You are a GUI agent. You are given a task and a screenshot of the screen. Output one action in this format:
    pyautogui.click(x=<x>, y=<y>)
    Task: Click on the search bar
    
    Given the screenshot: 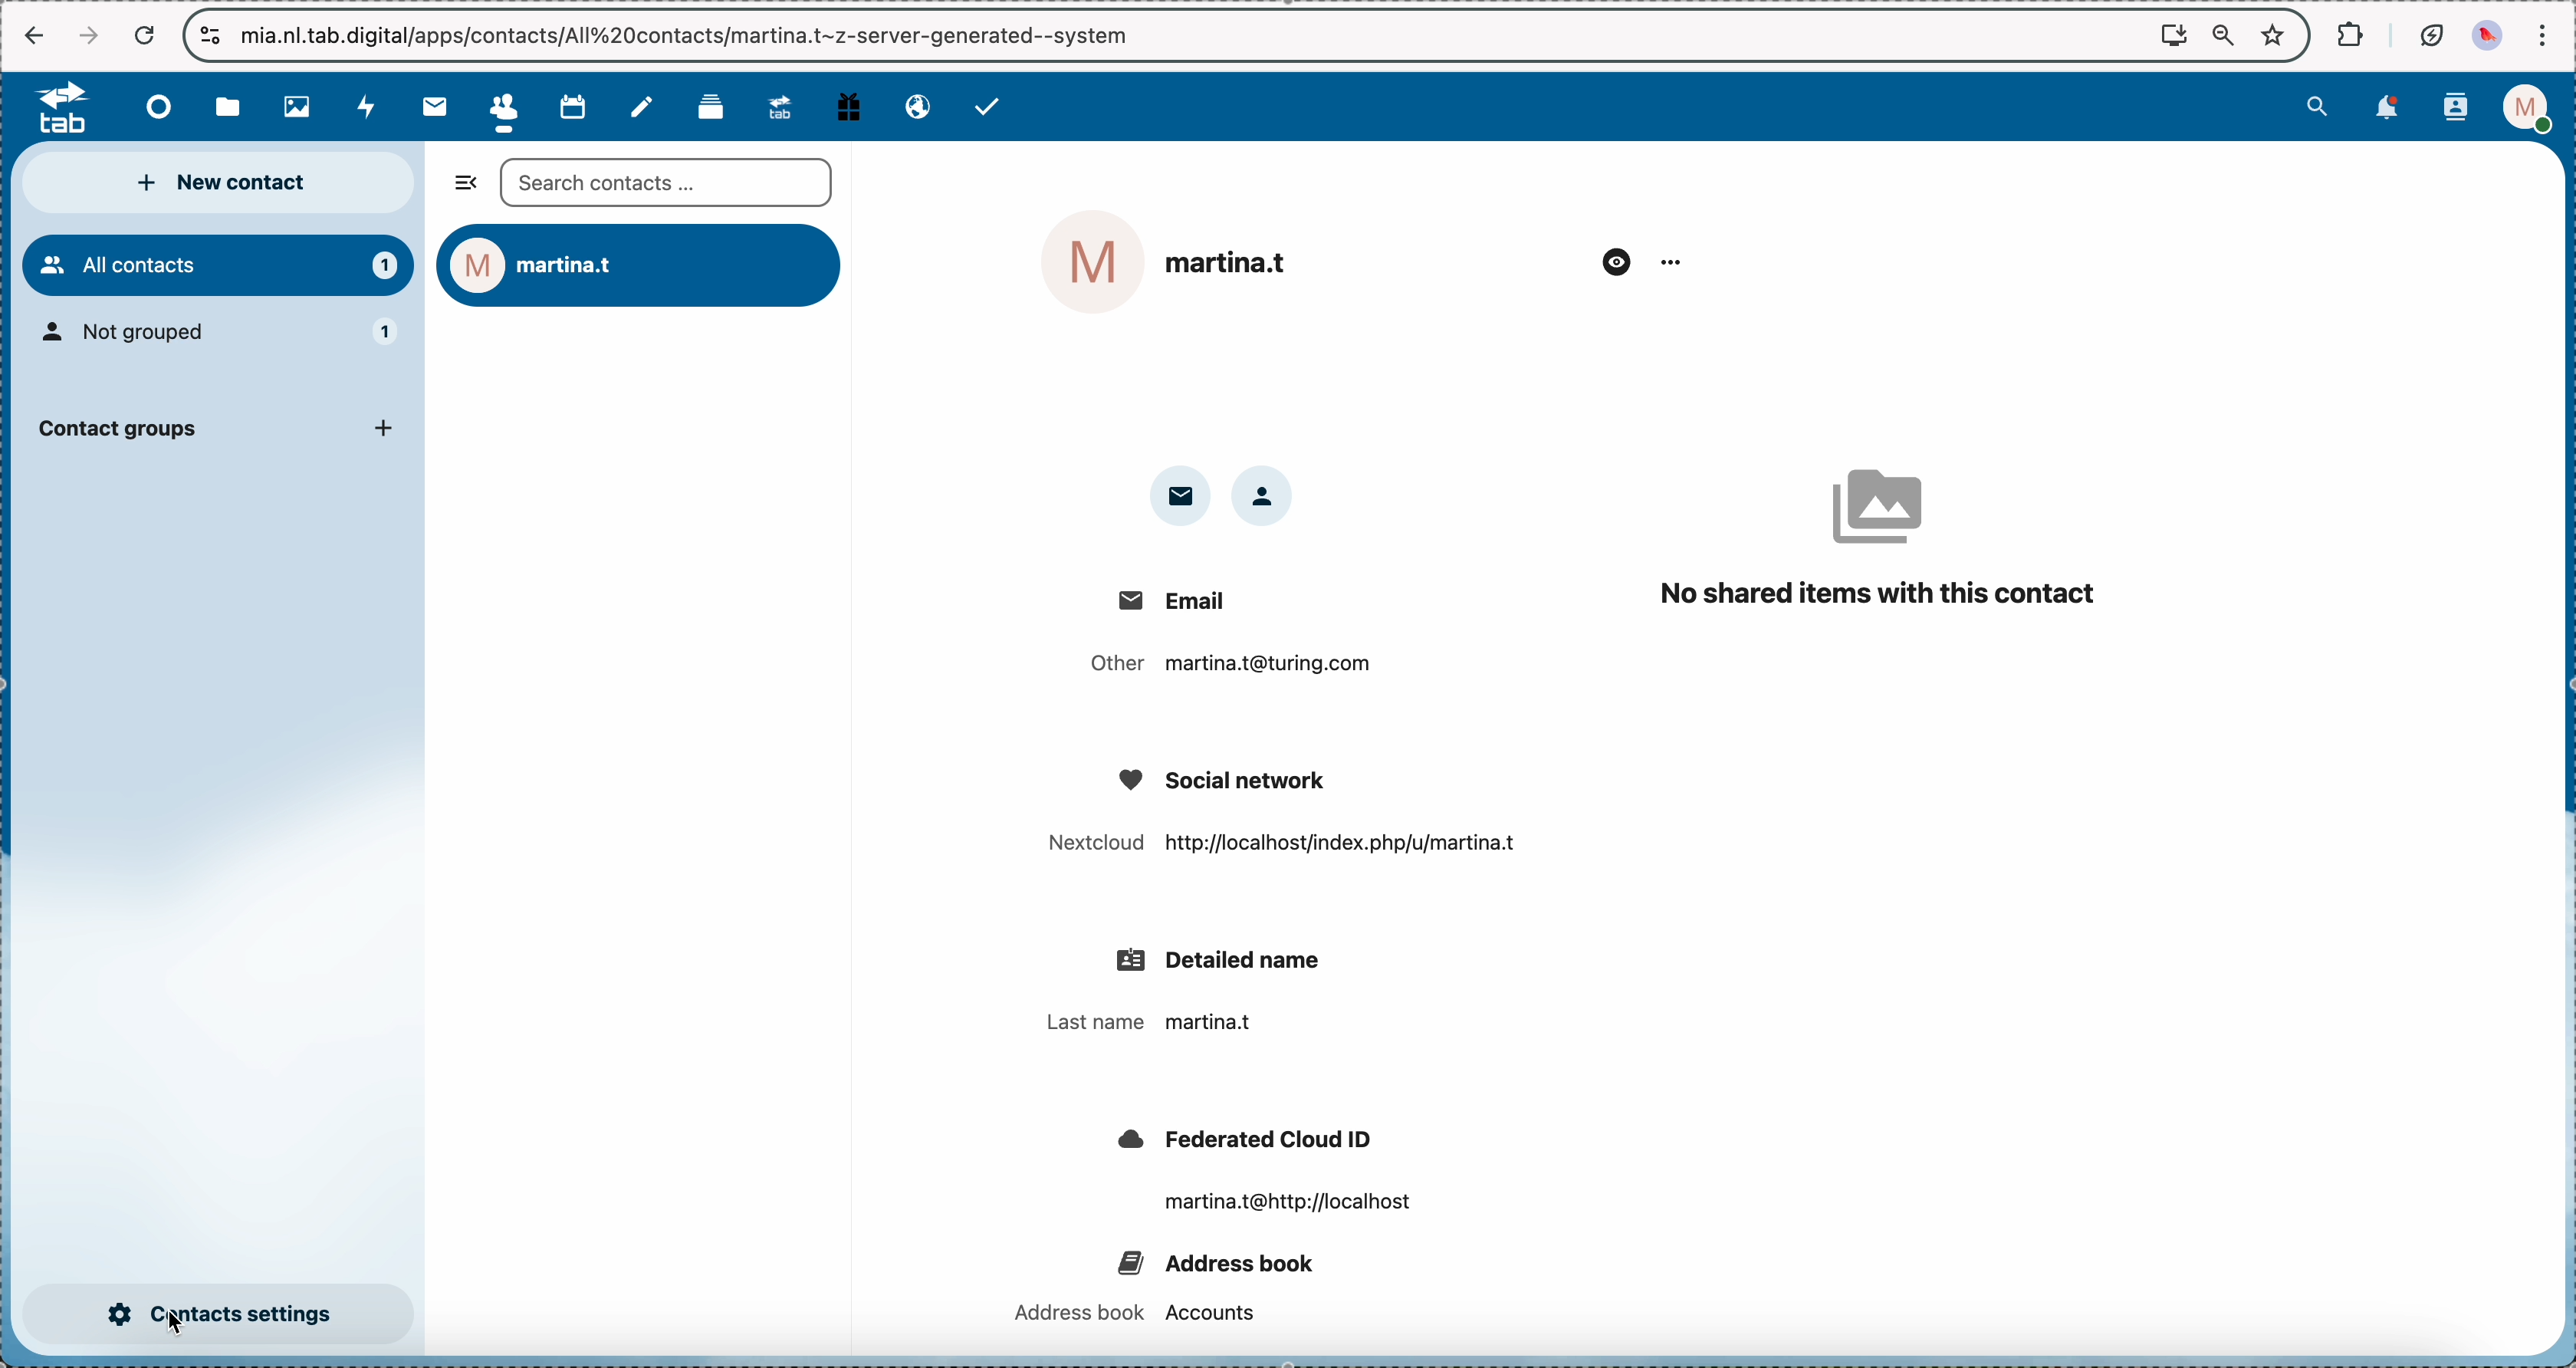 What is the action you would take?
    pyautogui.click(x=666, y=185)
    